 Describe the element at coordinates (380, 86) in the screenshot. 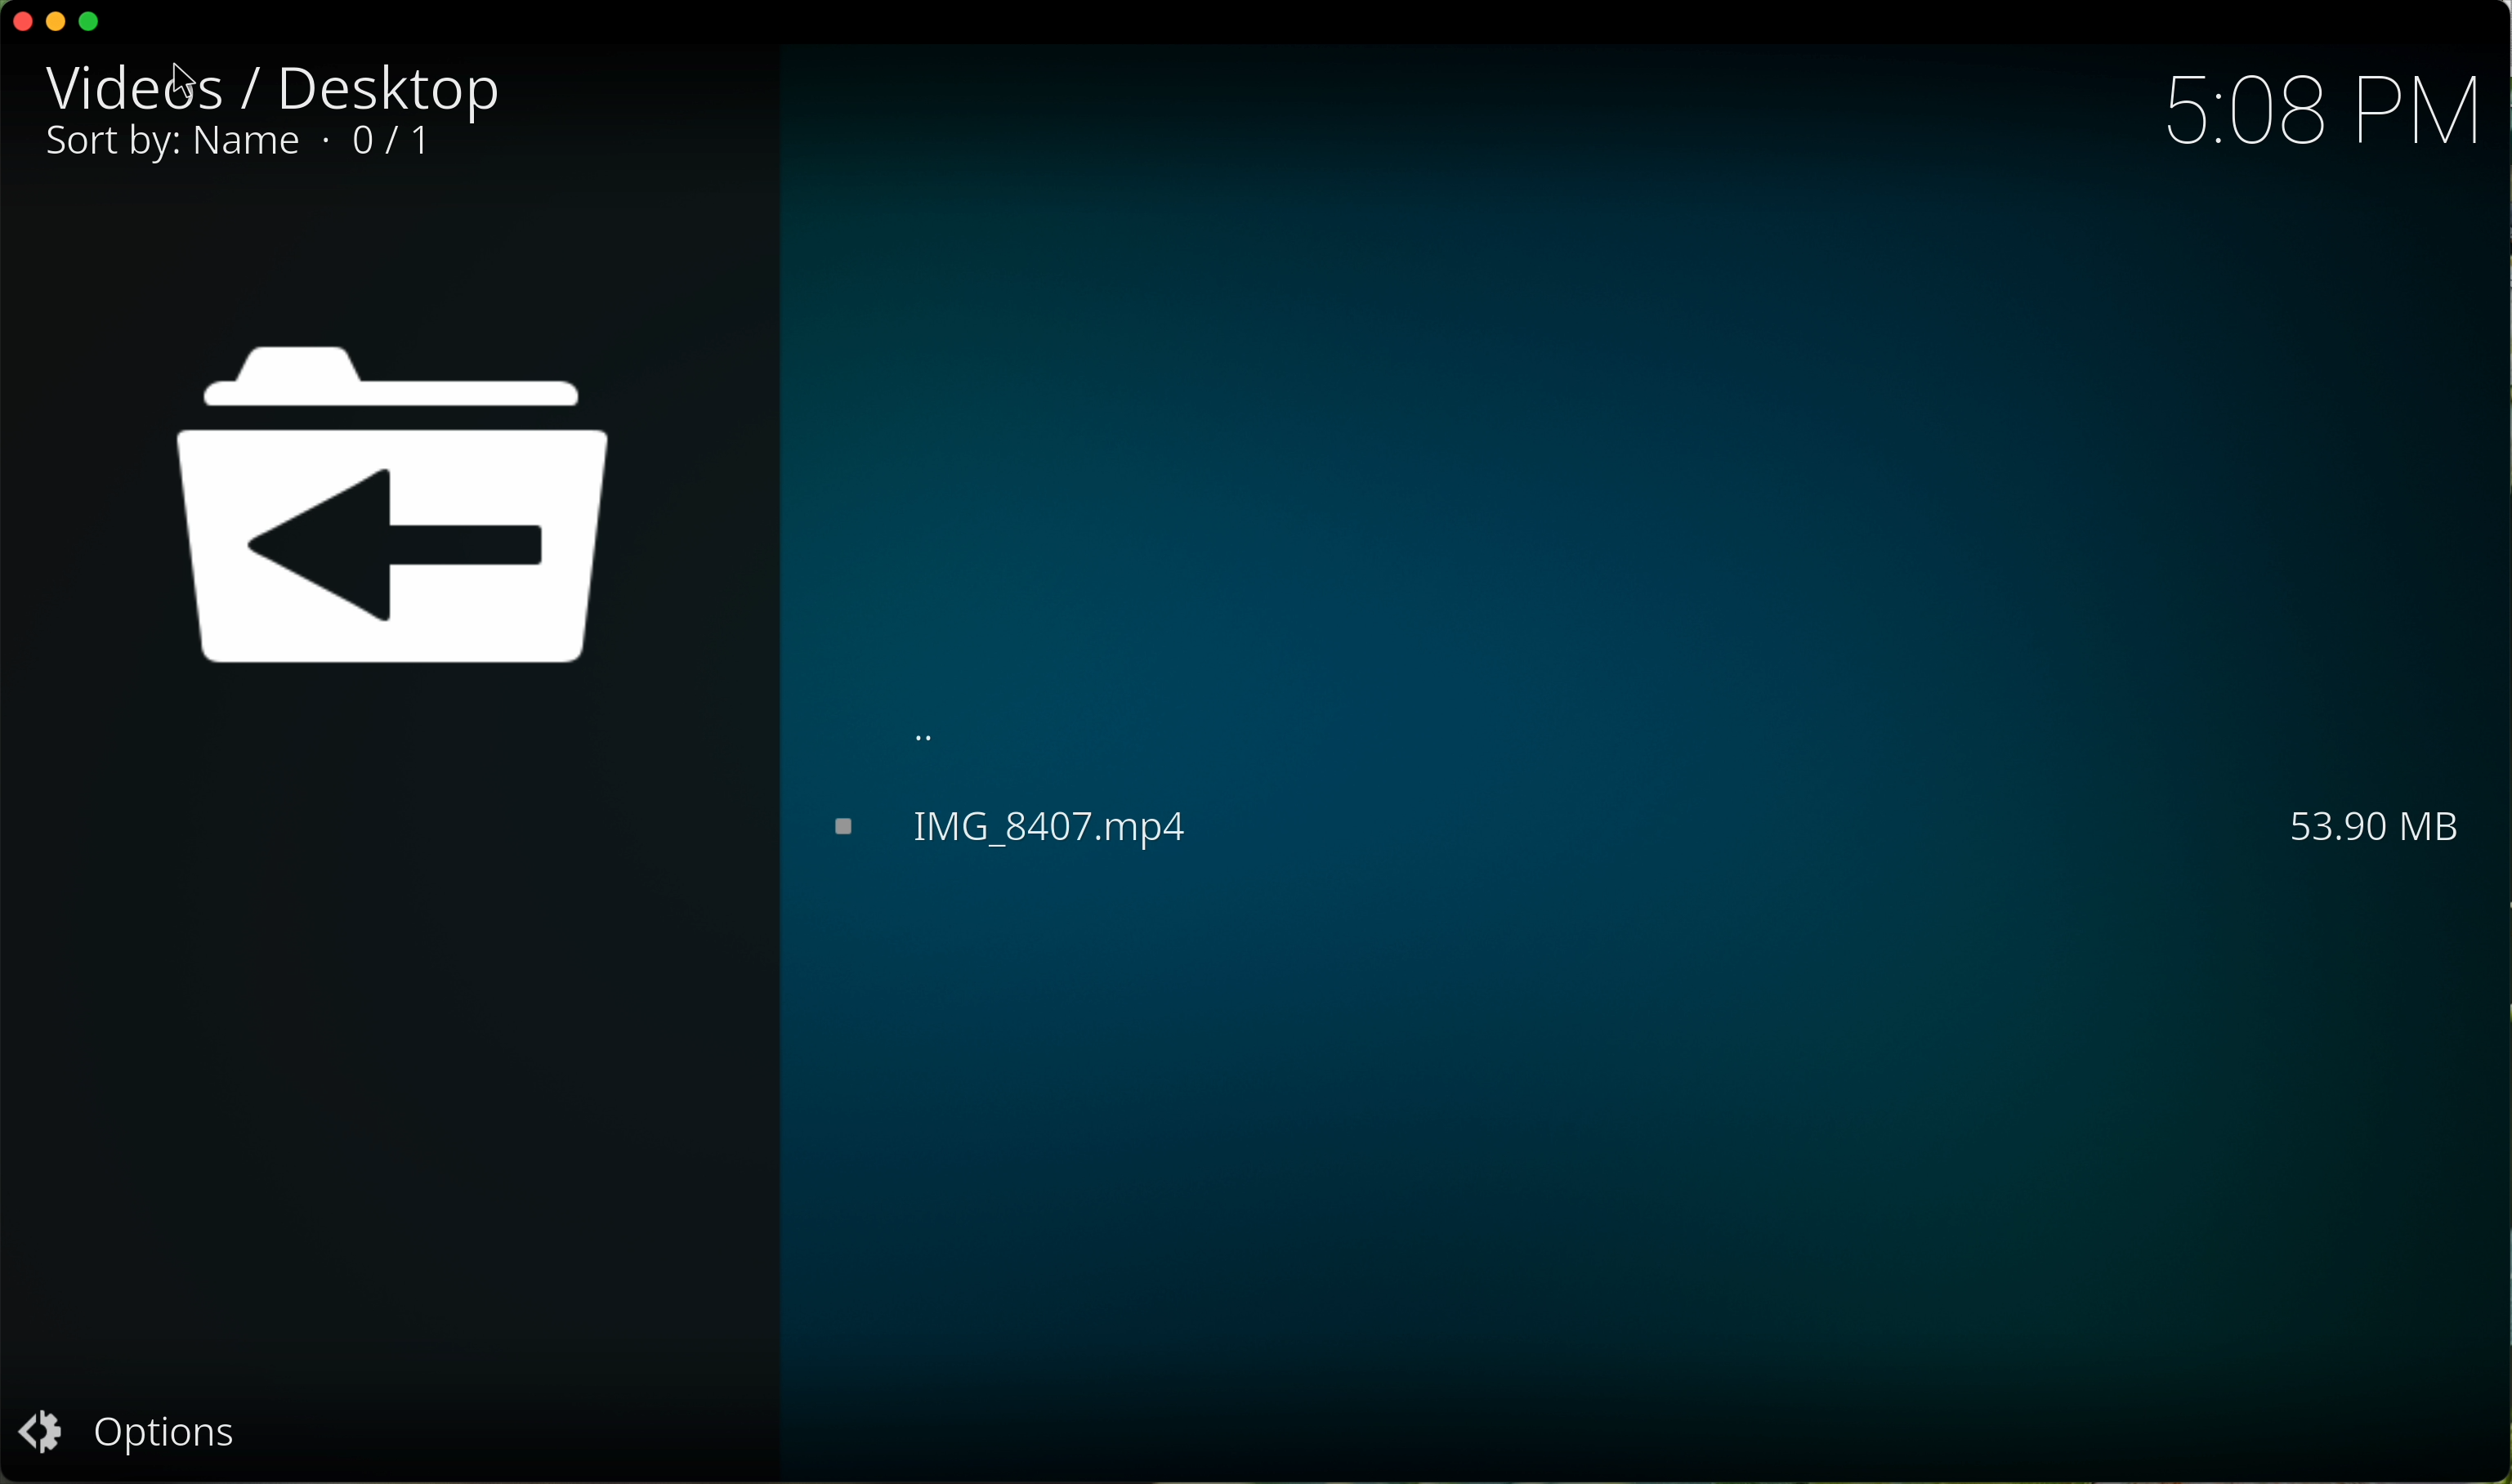

I see `desktop` at that location.